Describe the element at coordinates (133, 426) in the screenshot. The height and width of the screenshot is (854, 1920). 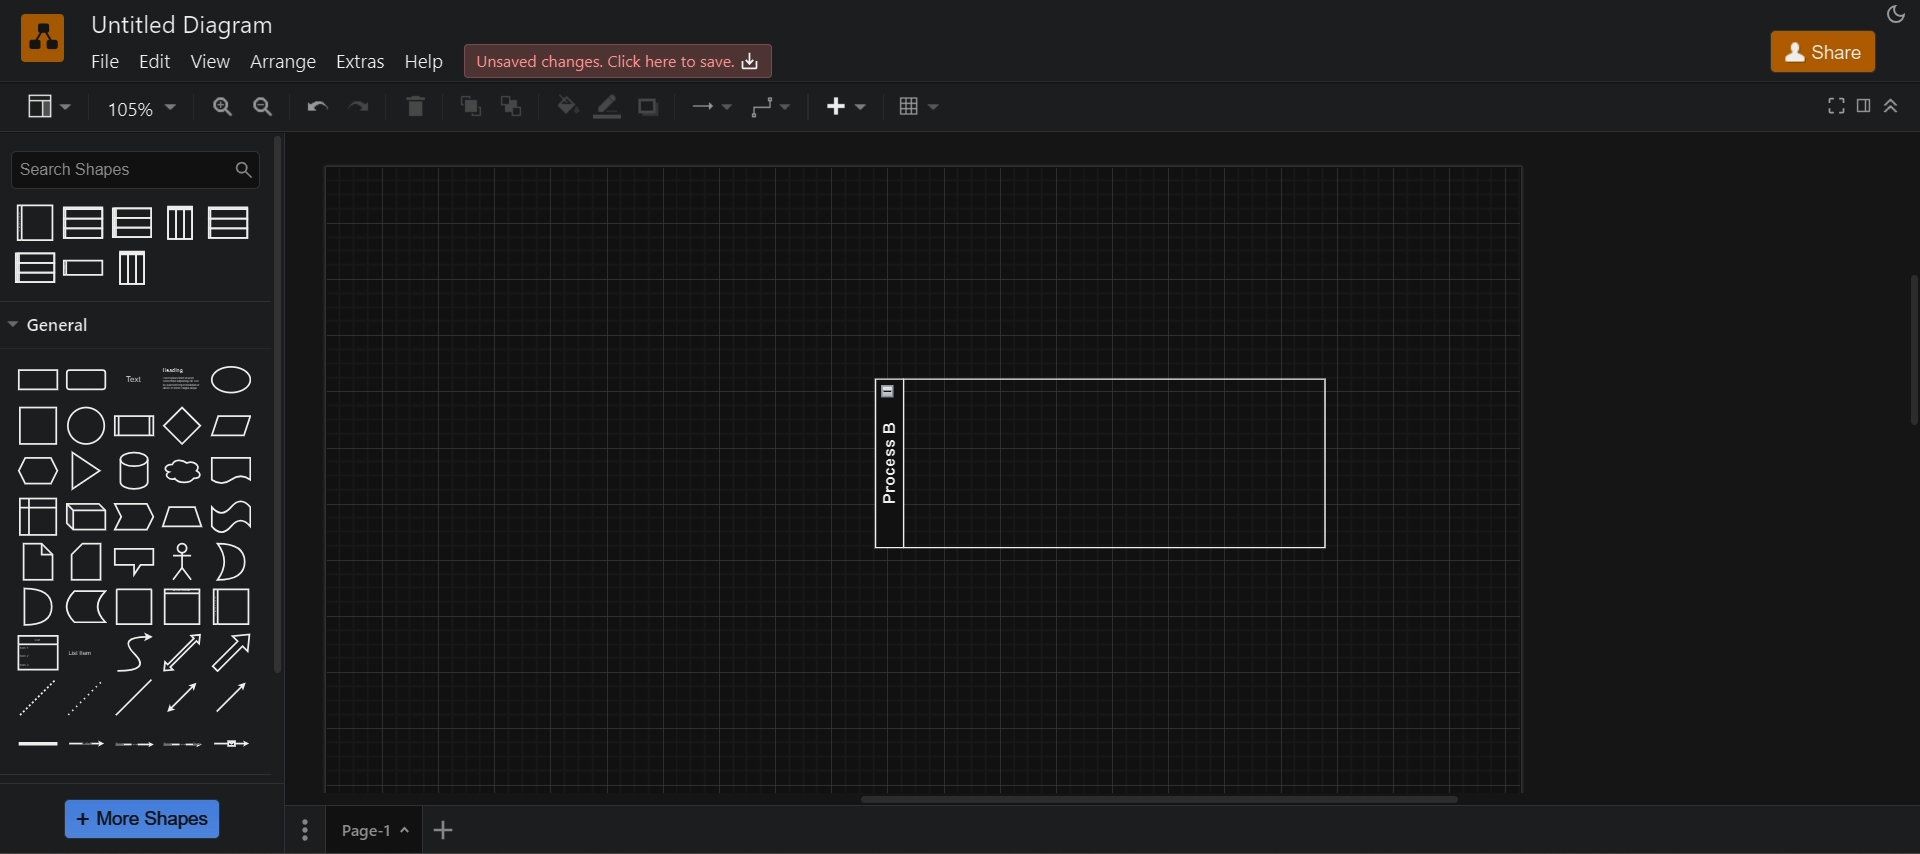
I see `process` at that location.